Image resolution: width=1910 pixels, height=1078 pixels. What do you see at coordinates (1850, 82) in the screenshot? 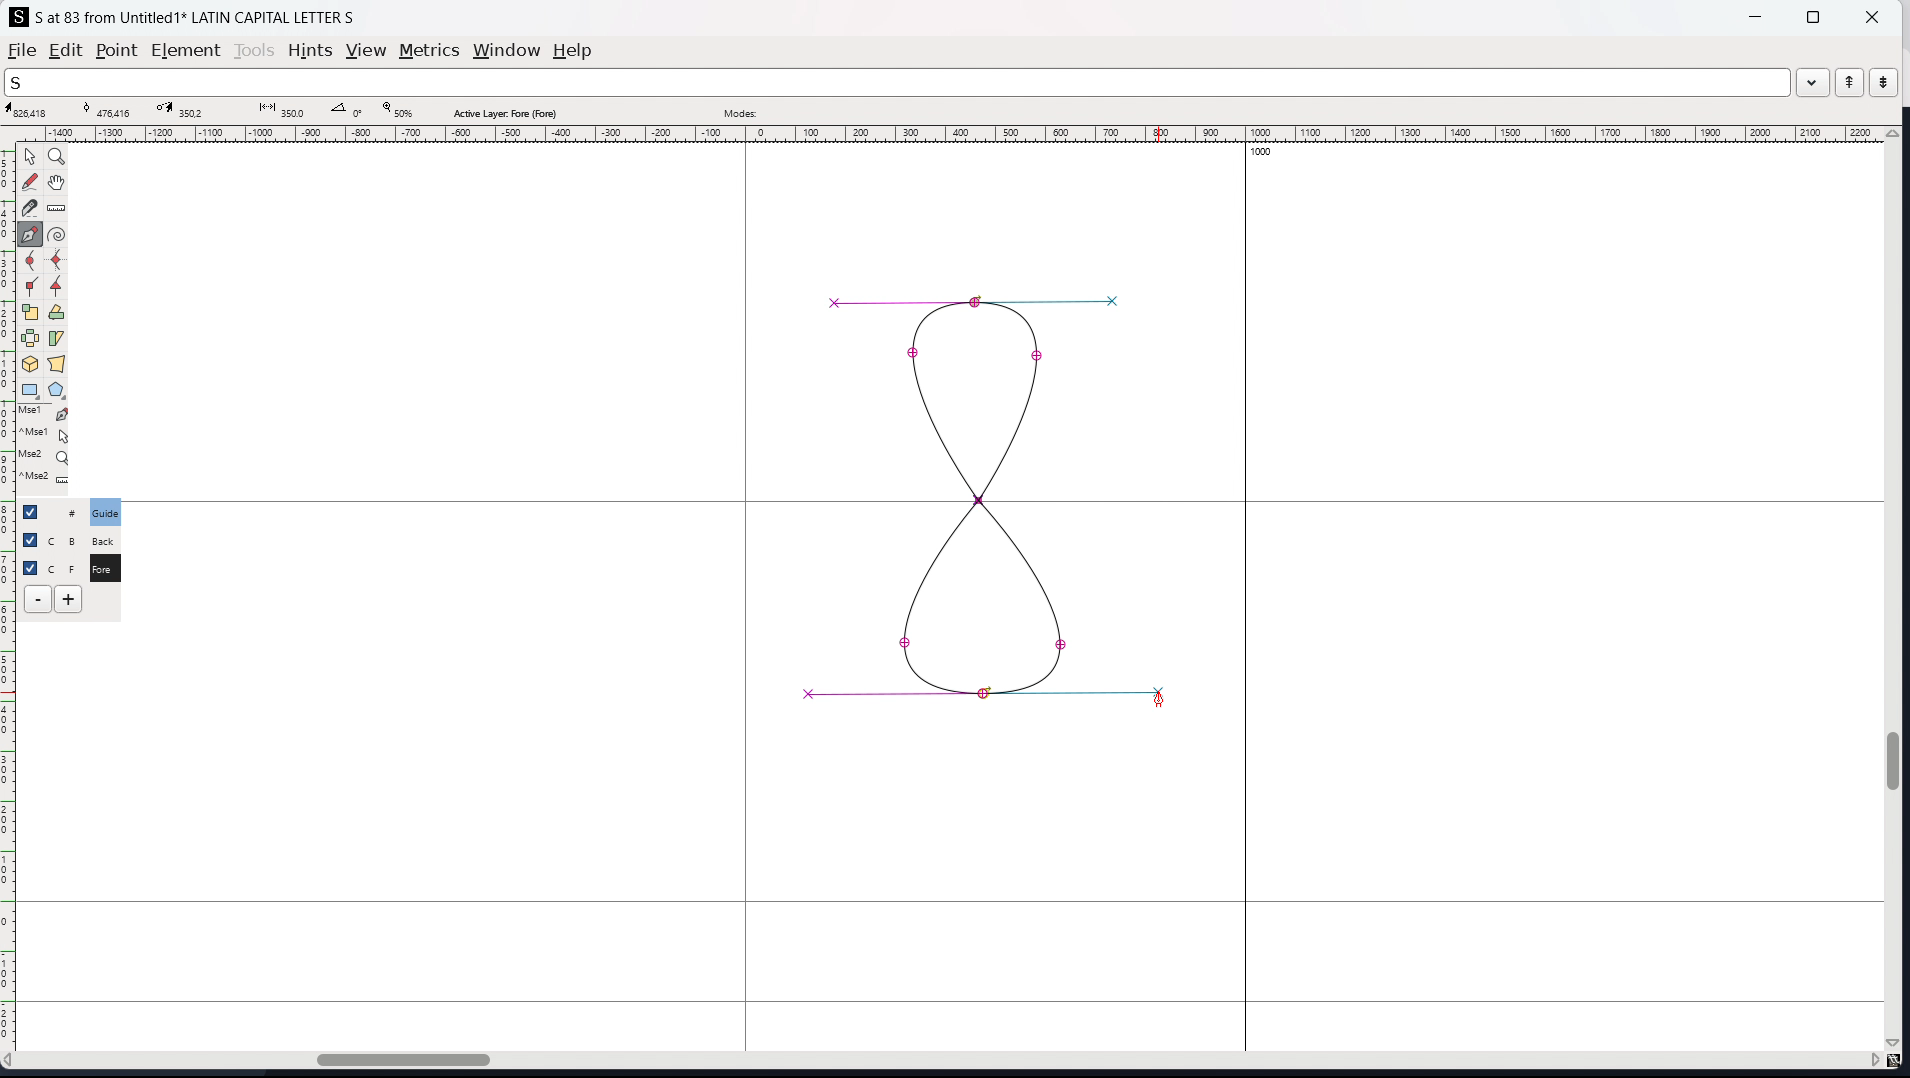
I see `previous word in the wordlist` at bounding box center [1850, 82].